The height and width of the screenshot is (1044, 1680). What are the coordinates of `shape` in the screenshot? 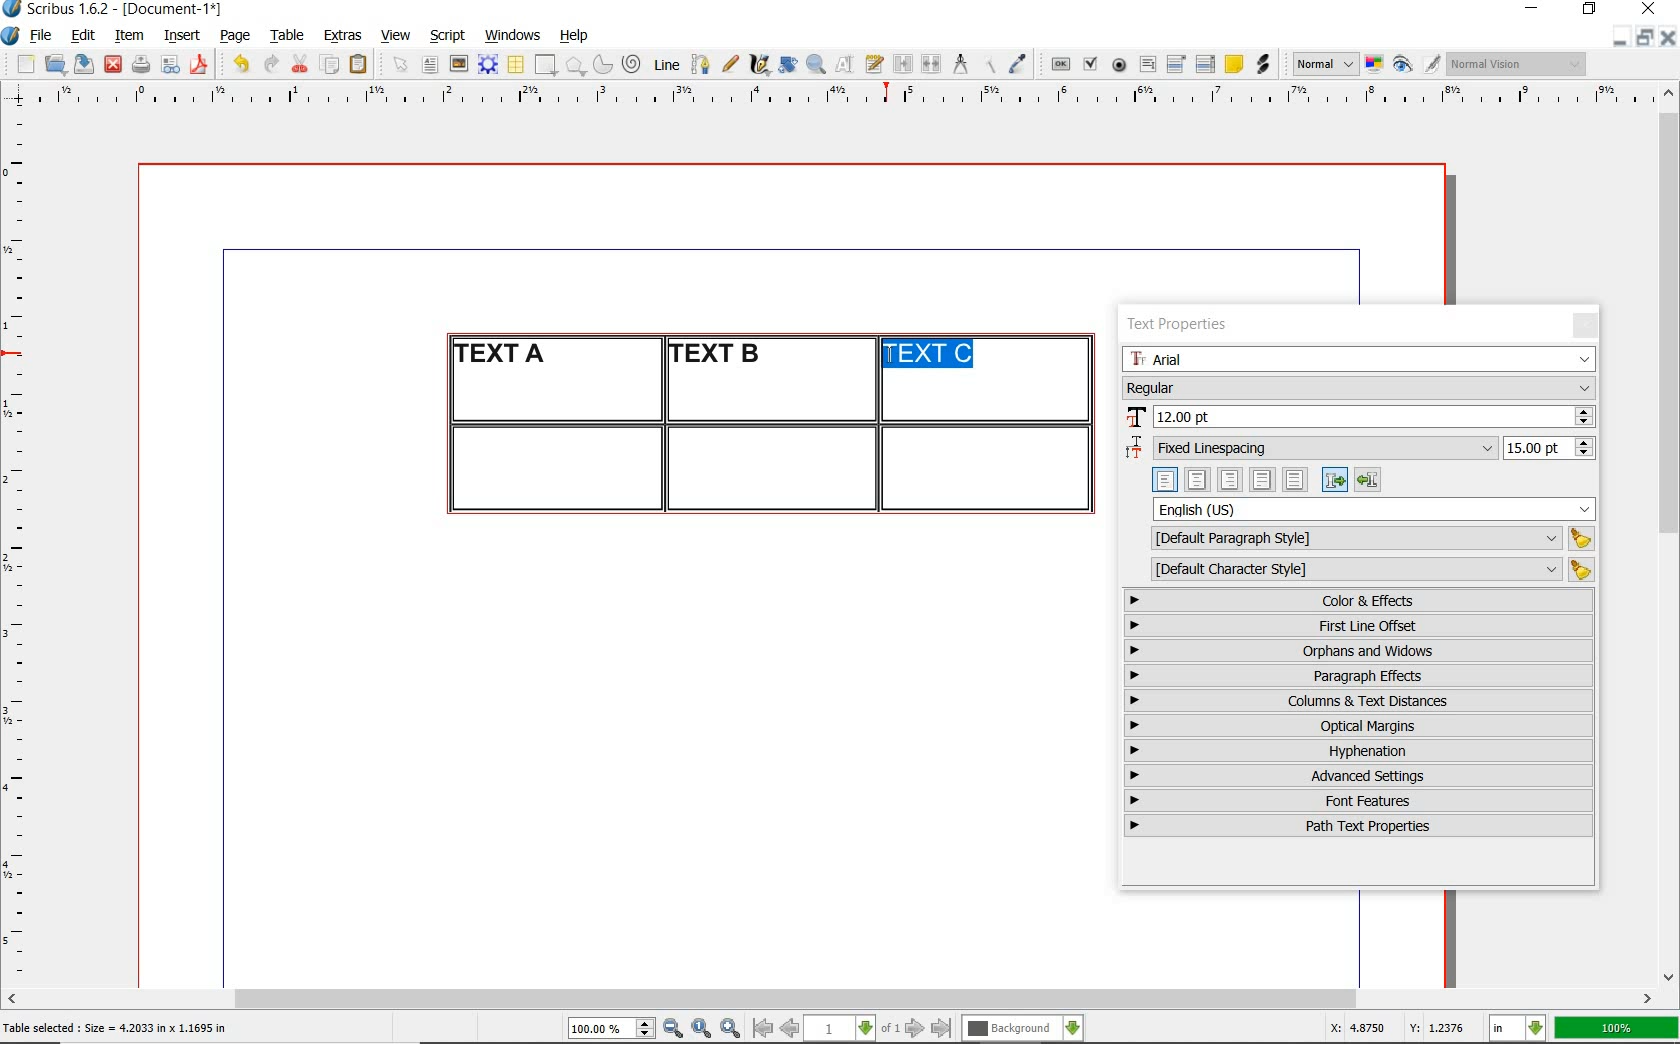 It's located at (548, 66).